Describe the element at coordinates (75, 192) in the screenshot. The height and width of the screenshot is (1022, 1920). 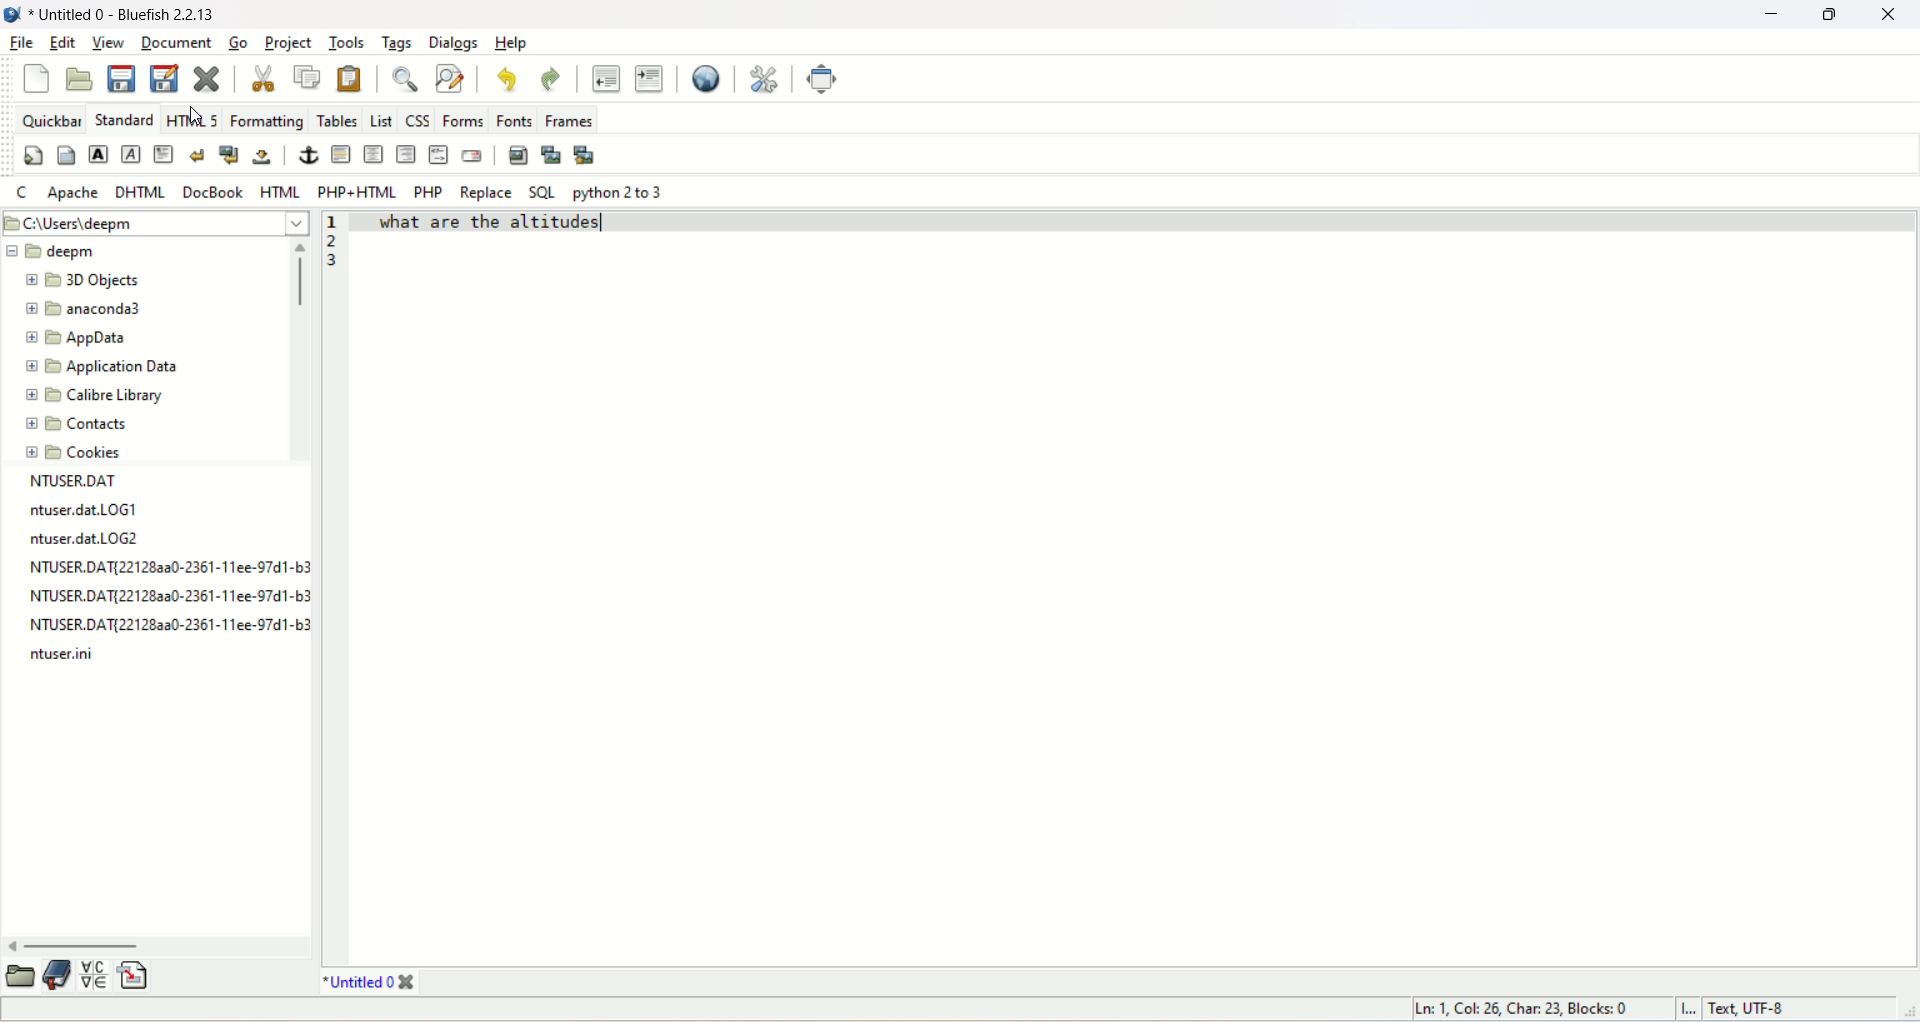
I see `Apache` at that location.